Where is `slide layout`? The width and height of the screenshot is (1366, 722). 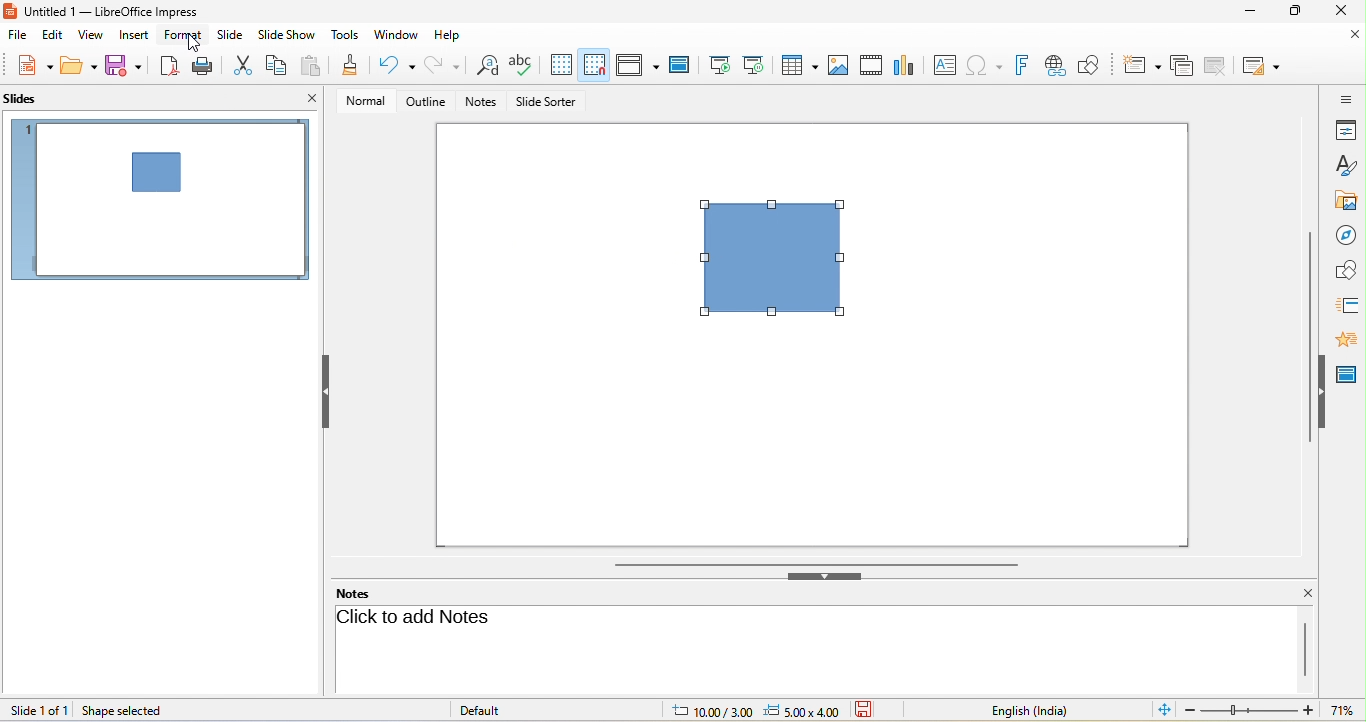
slide layout is located at coordinates (1263, 67).